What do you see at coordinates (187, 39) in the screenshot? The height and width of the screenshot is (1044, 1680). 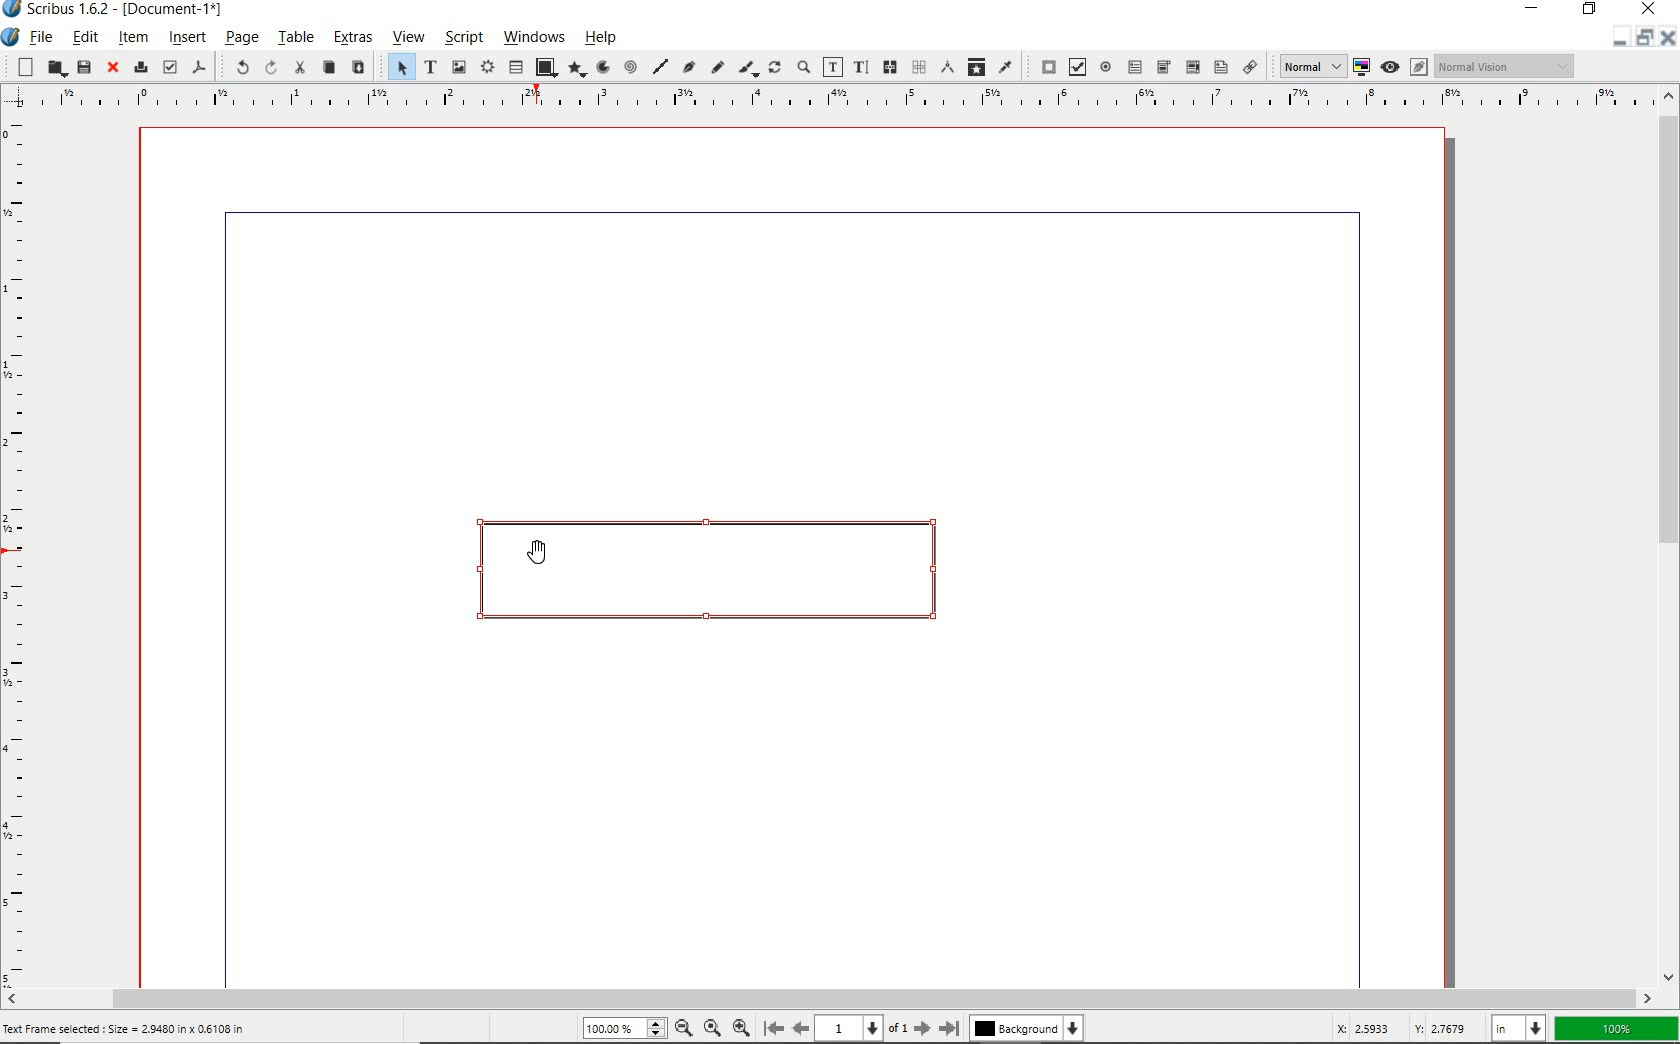 I see `insert` at bounding box center [187, 39].